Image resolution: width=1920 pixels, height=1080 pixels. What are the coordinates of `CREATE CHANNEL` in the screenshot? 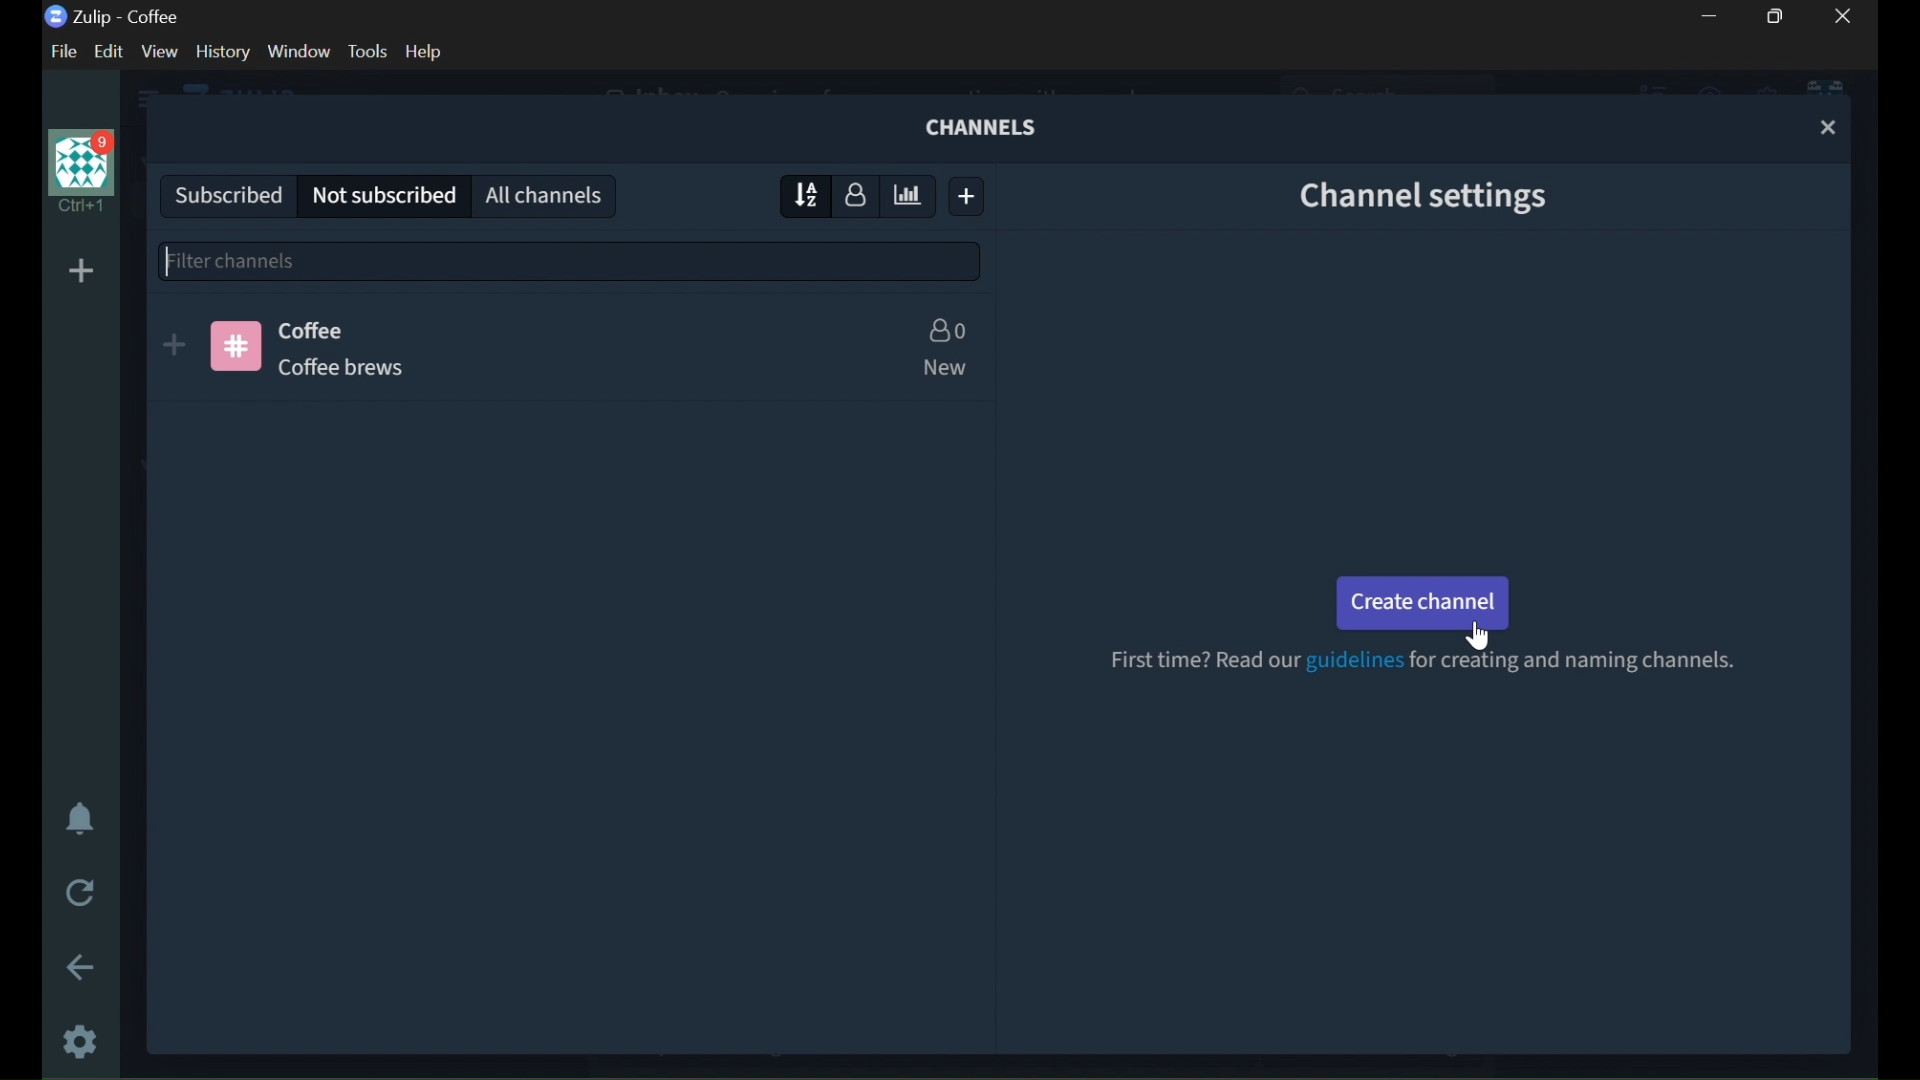 It's located at (1422, 599).